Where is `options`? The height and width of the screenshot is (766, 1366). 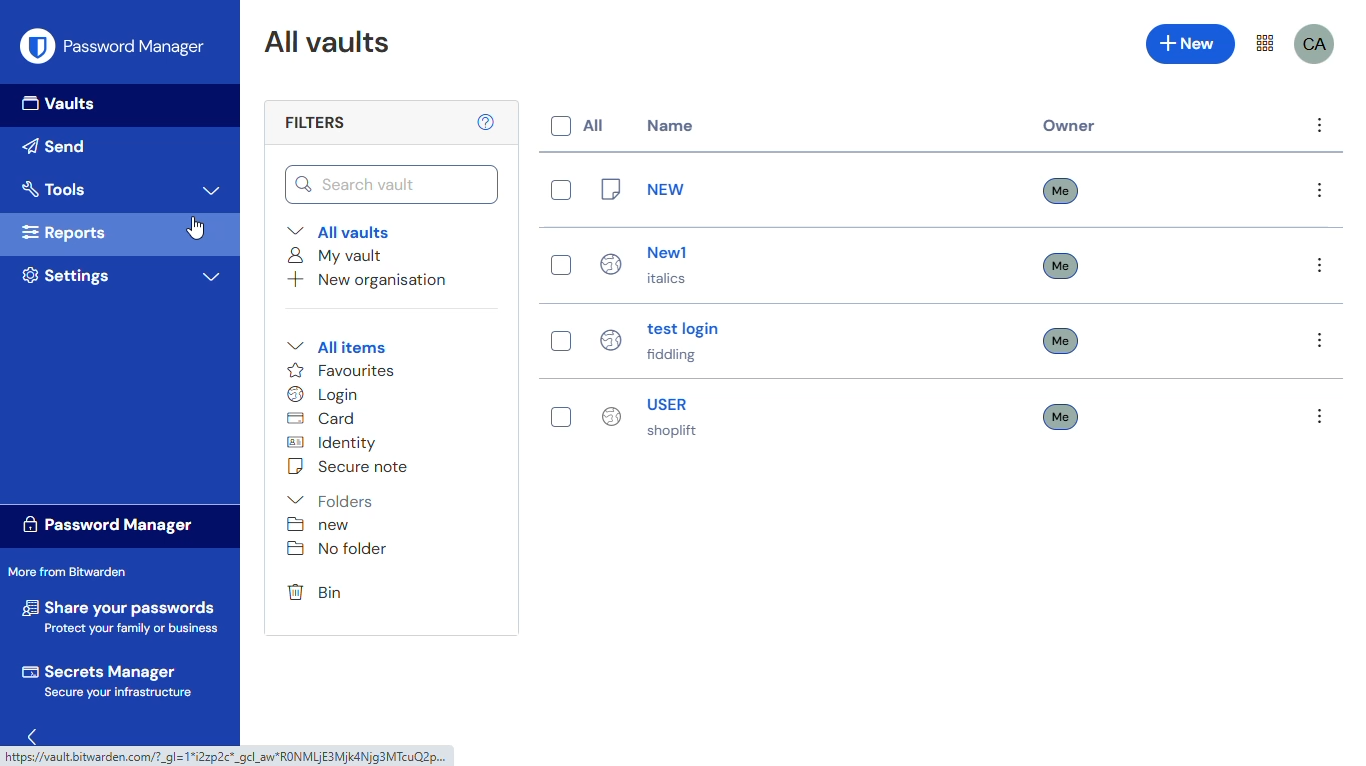
options is located at coordinates (1320, 191).